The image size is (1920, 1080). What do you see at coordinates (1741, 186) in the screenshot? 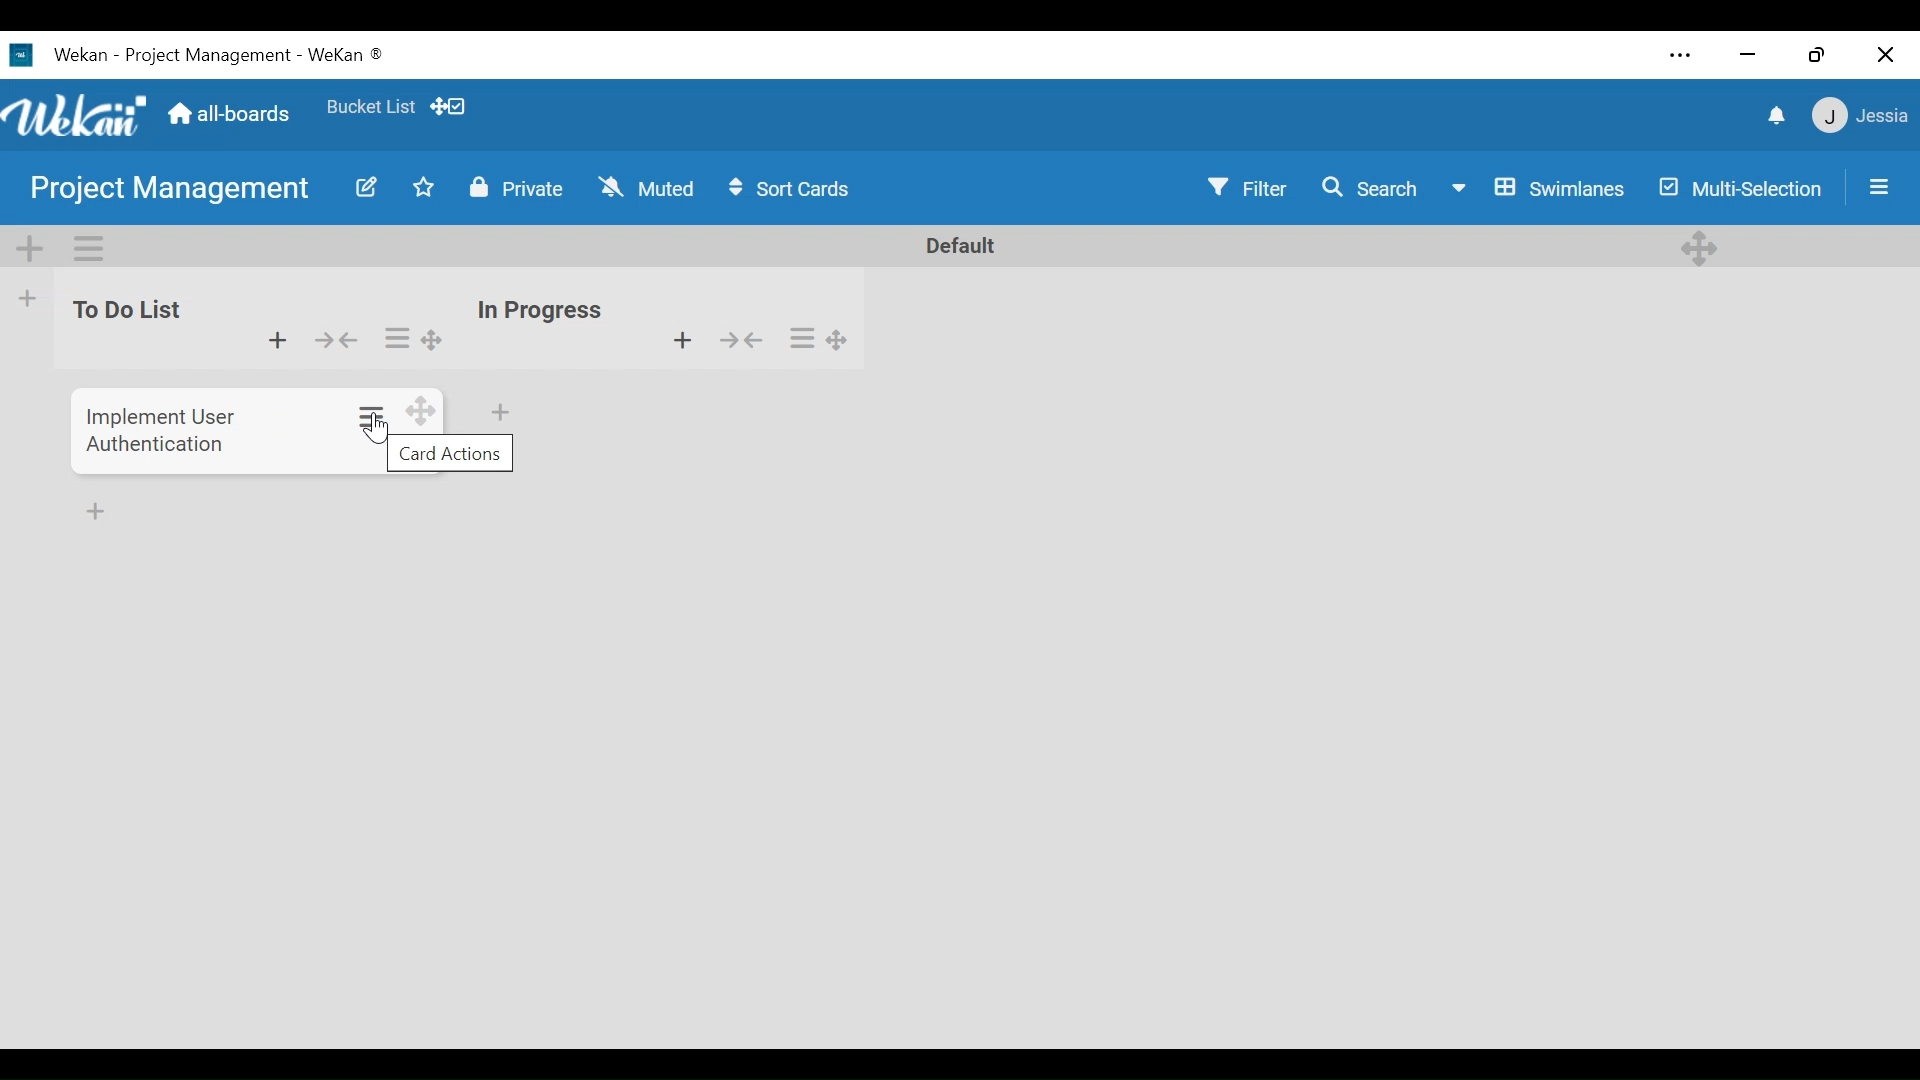
I see `Multi-Selection` at bounding box center [1741, 186].